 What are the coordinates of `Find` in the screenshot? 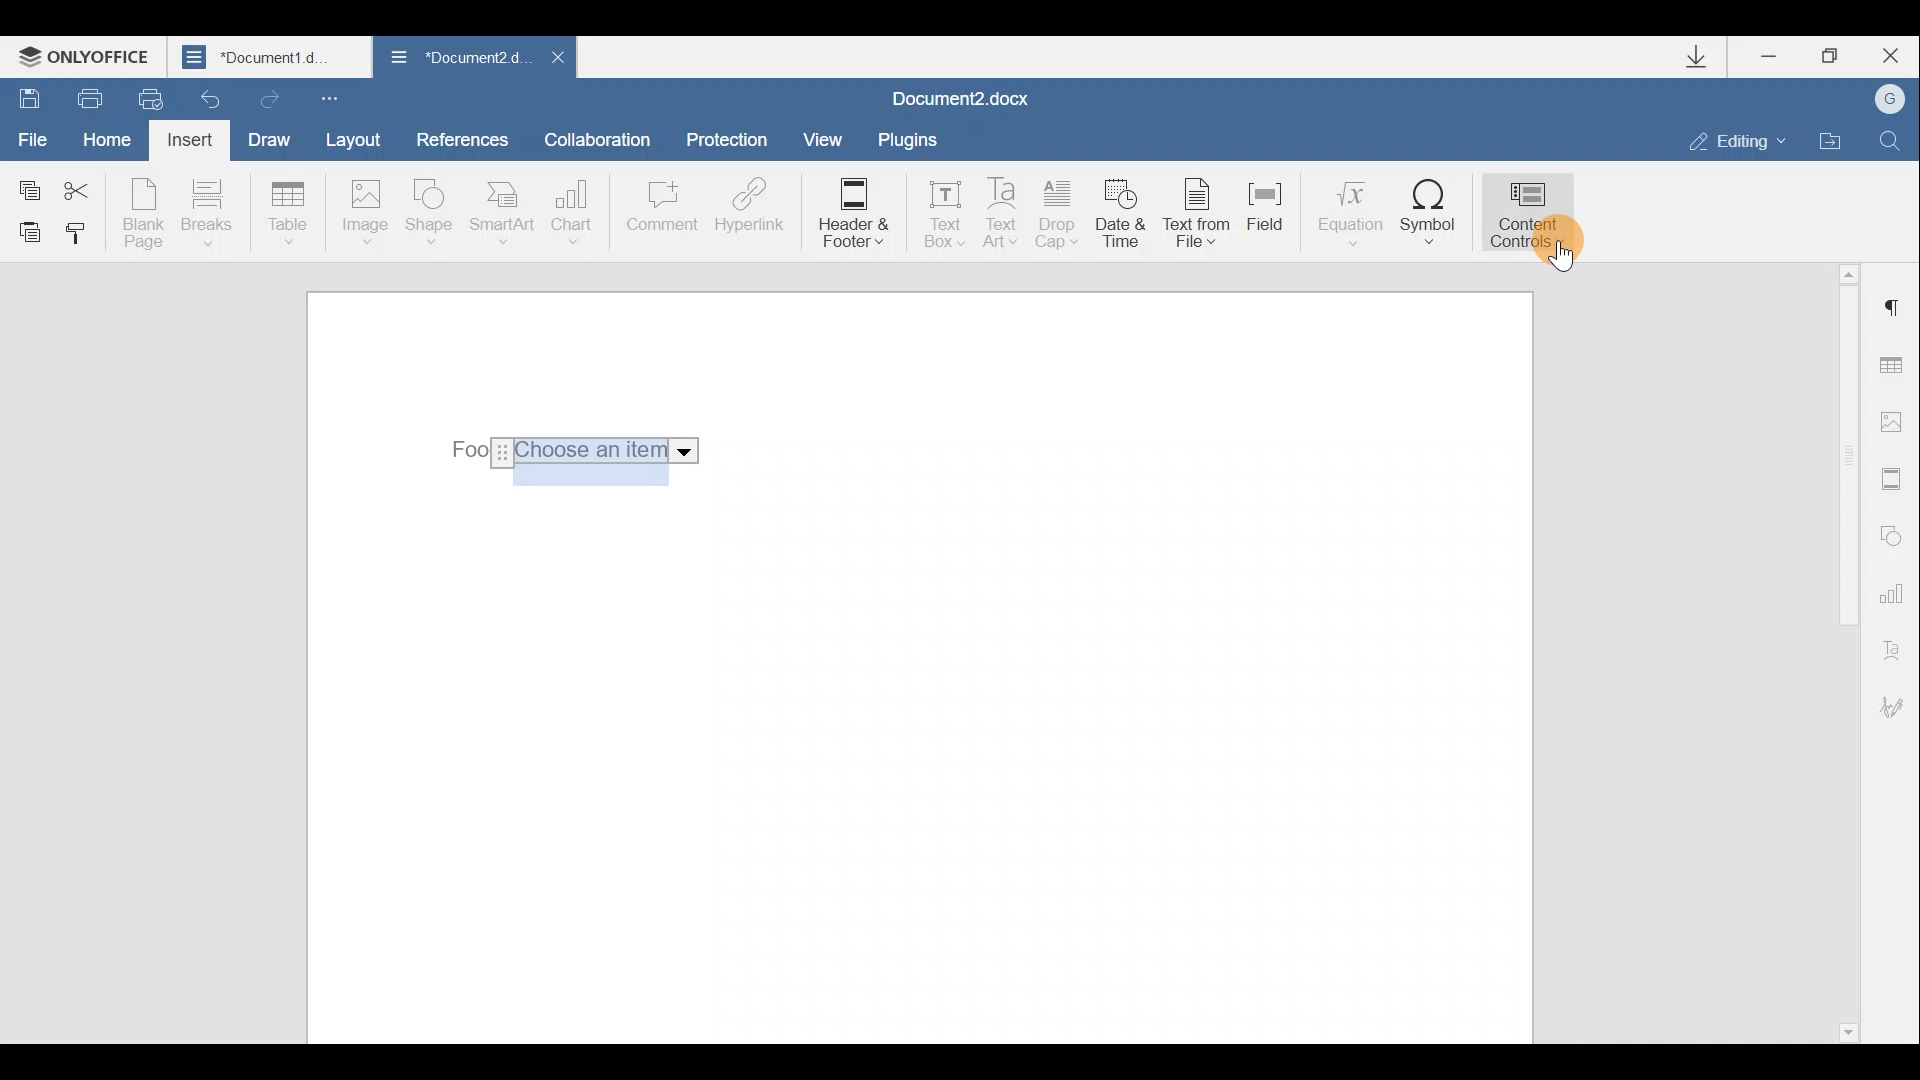 It's located at (1891, 140).